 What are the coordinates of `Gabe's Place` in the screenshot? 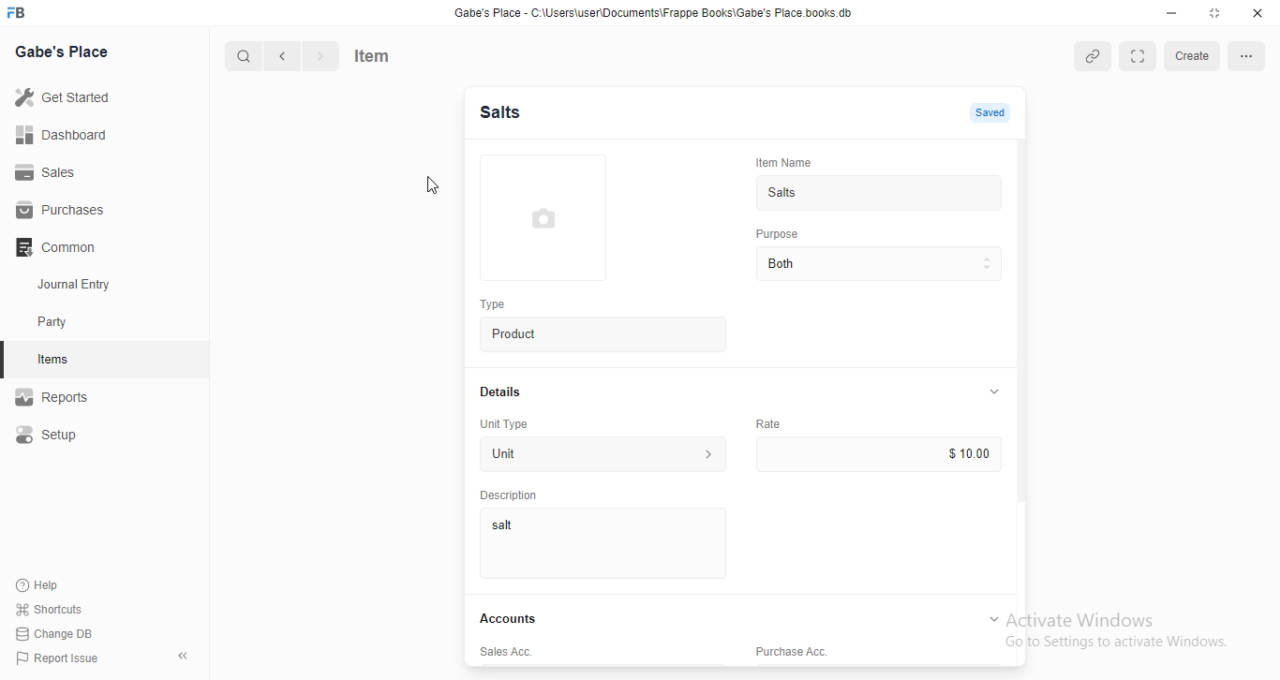 It's located at (66, 52).